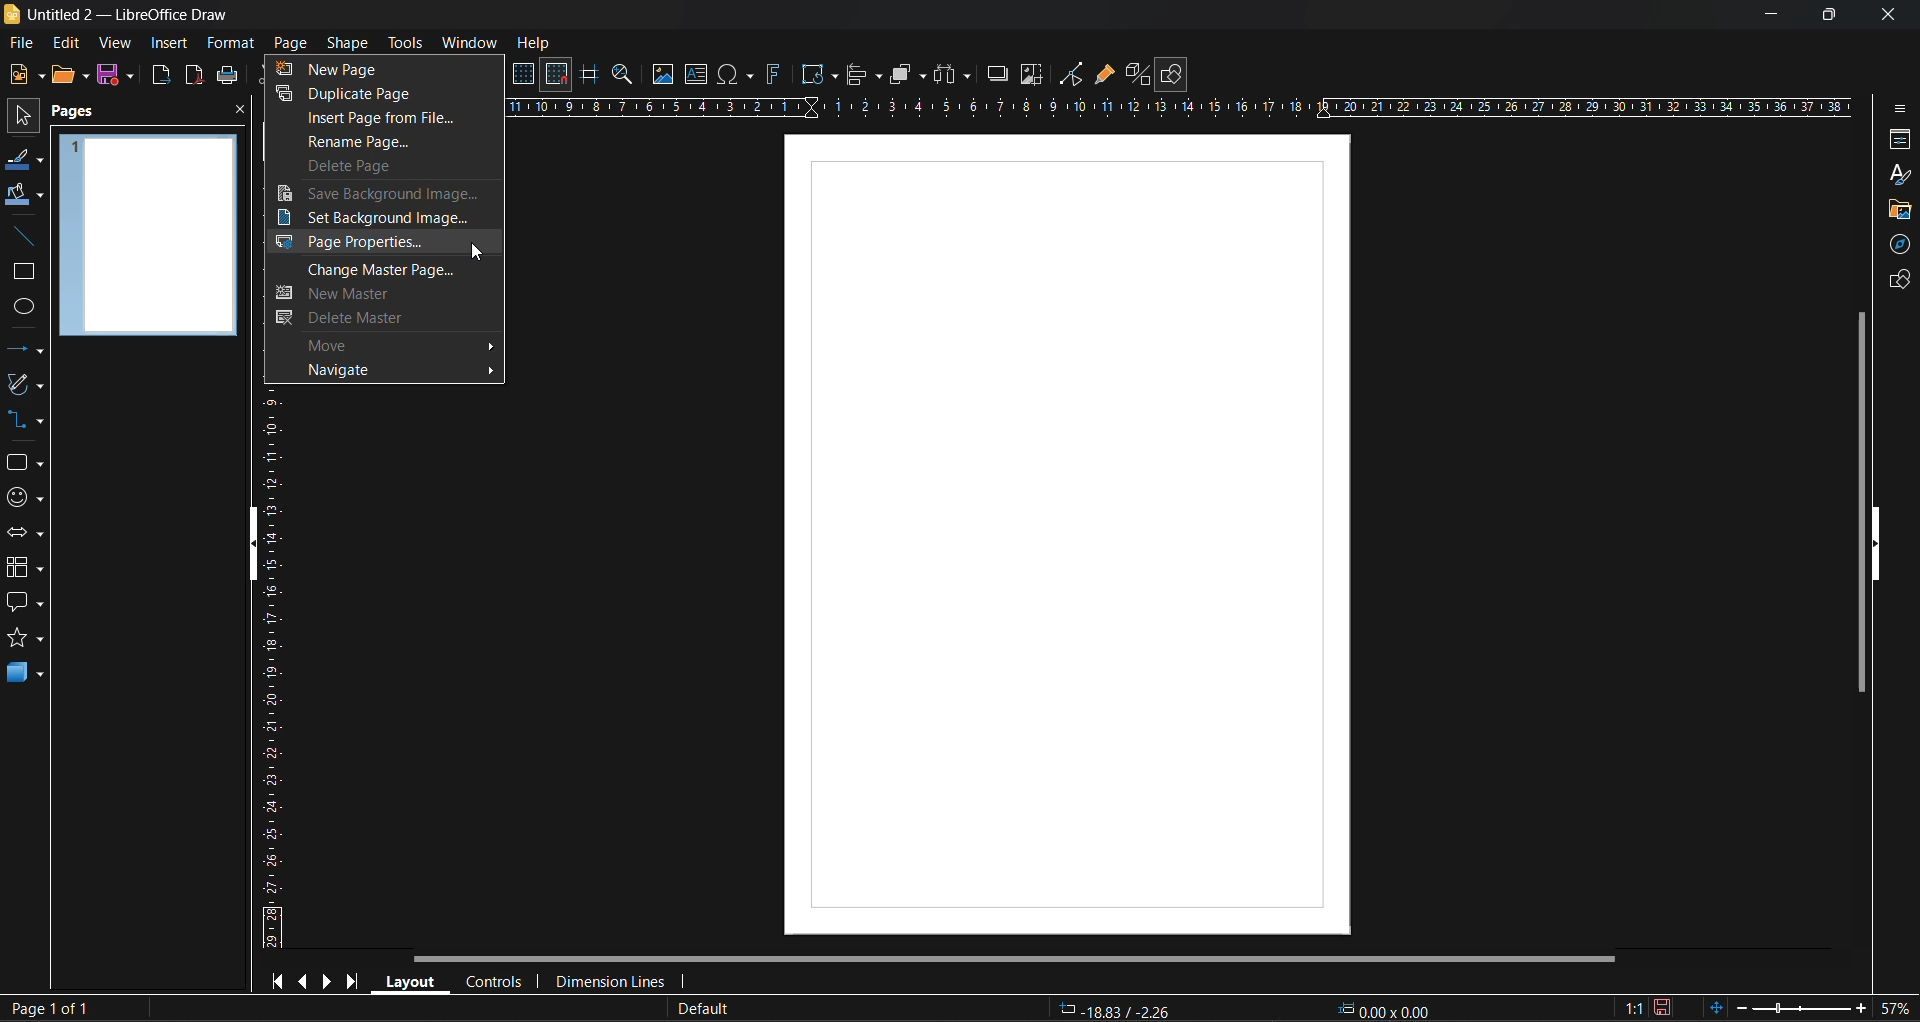  What do you see at coordinates (229, 76) in the screenshot?
I see `print` at bounding box center [229, 76].